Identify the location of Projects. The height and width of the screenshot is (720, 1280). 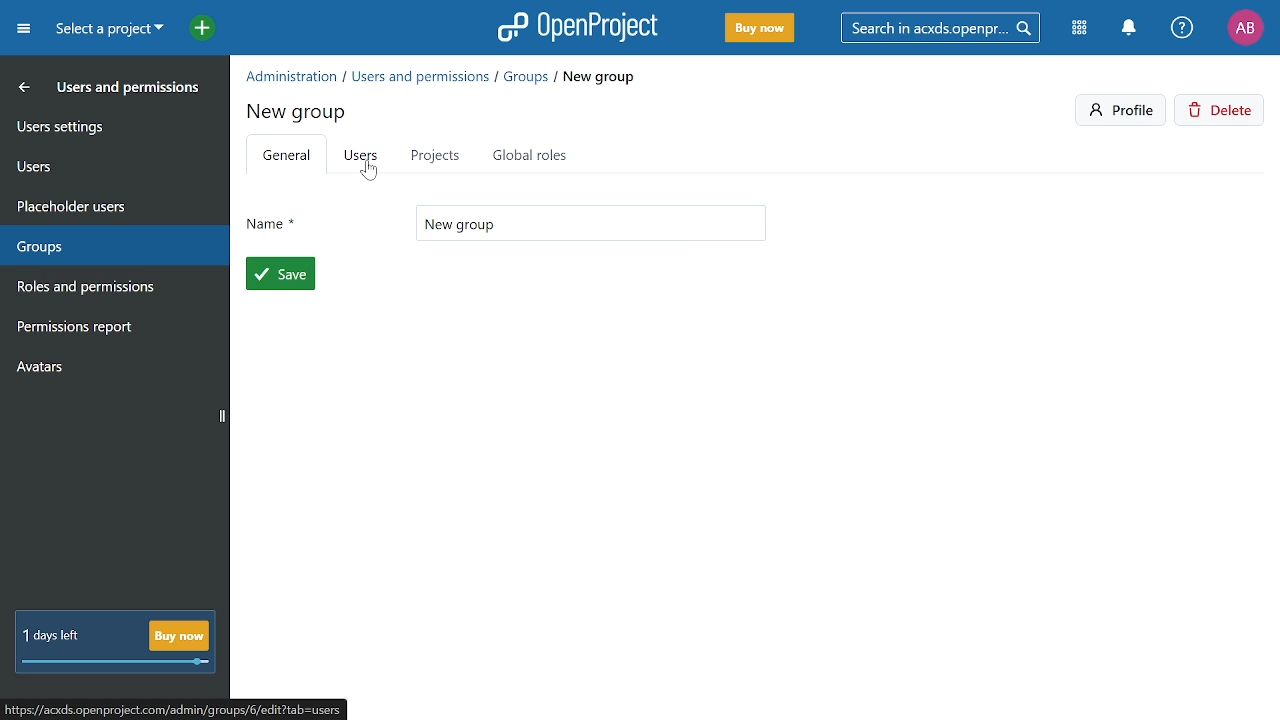
(434, 155).